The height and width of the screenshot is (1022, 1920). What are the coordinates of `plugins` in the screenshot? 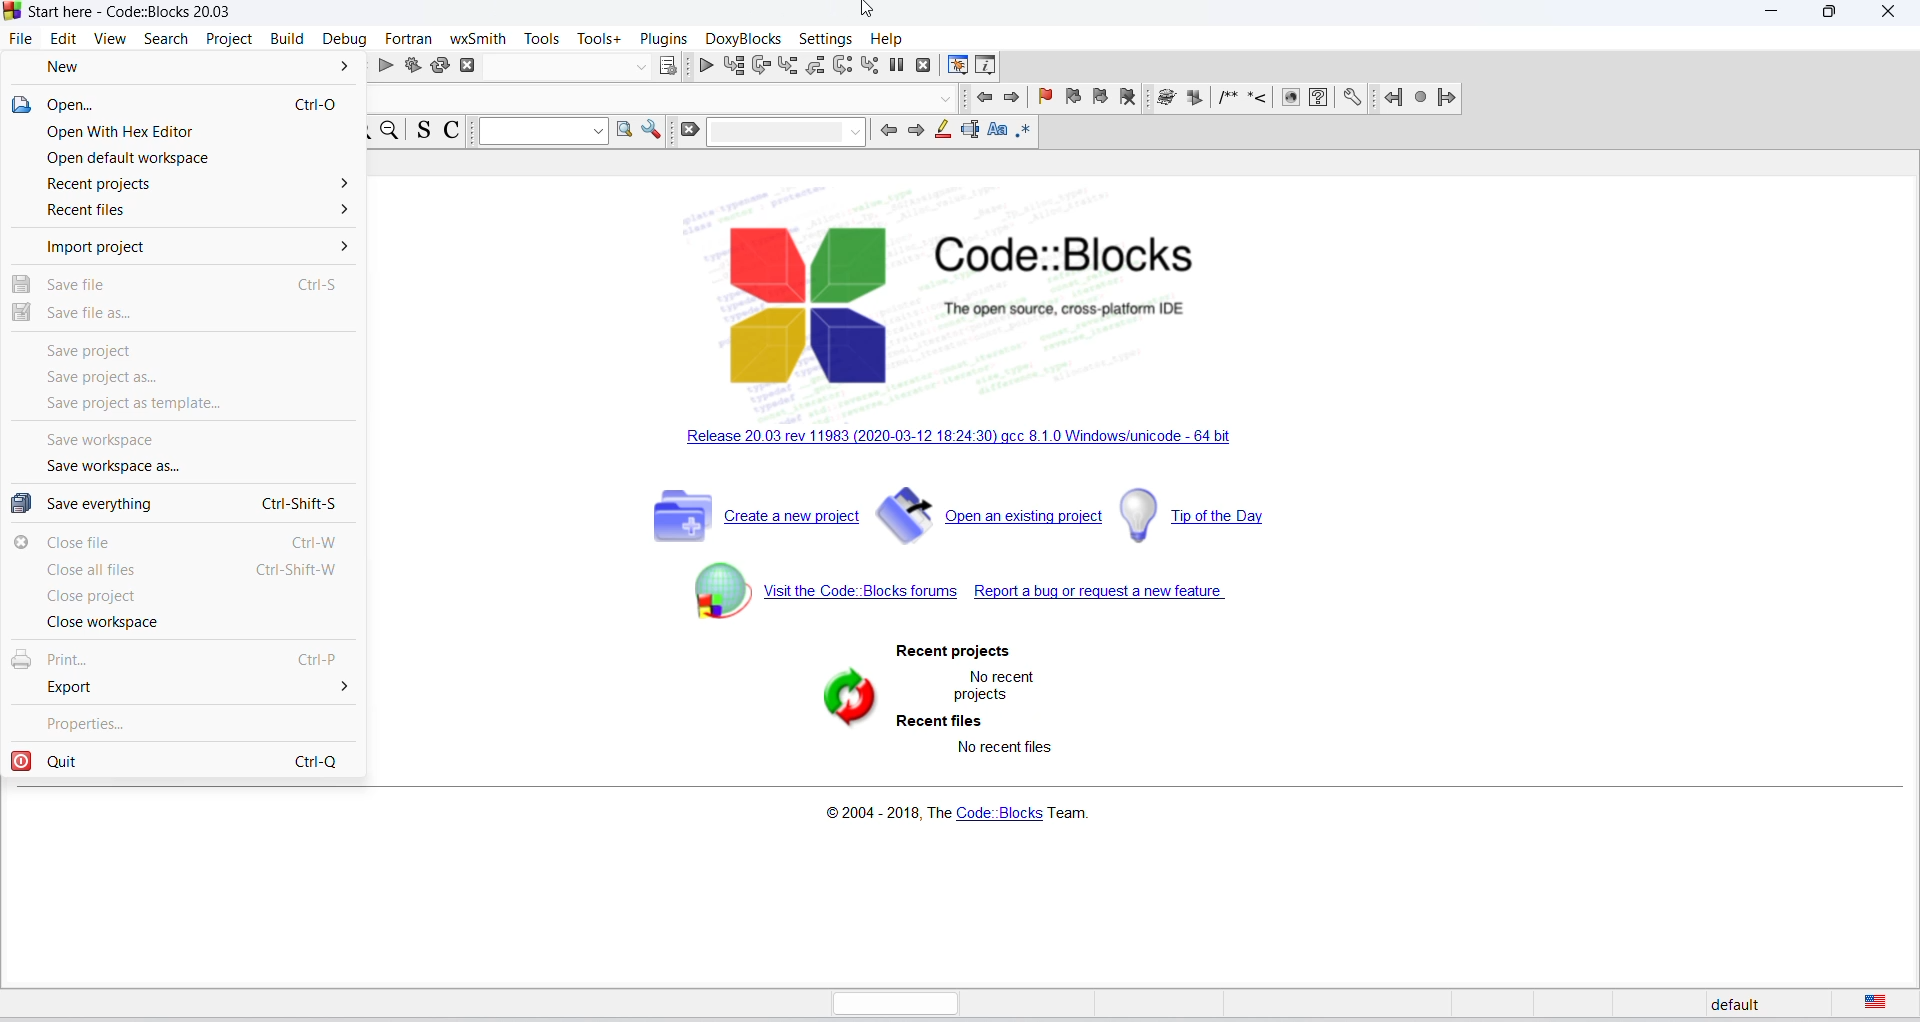 It's located at (659, 36).